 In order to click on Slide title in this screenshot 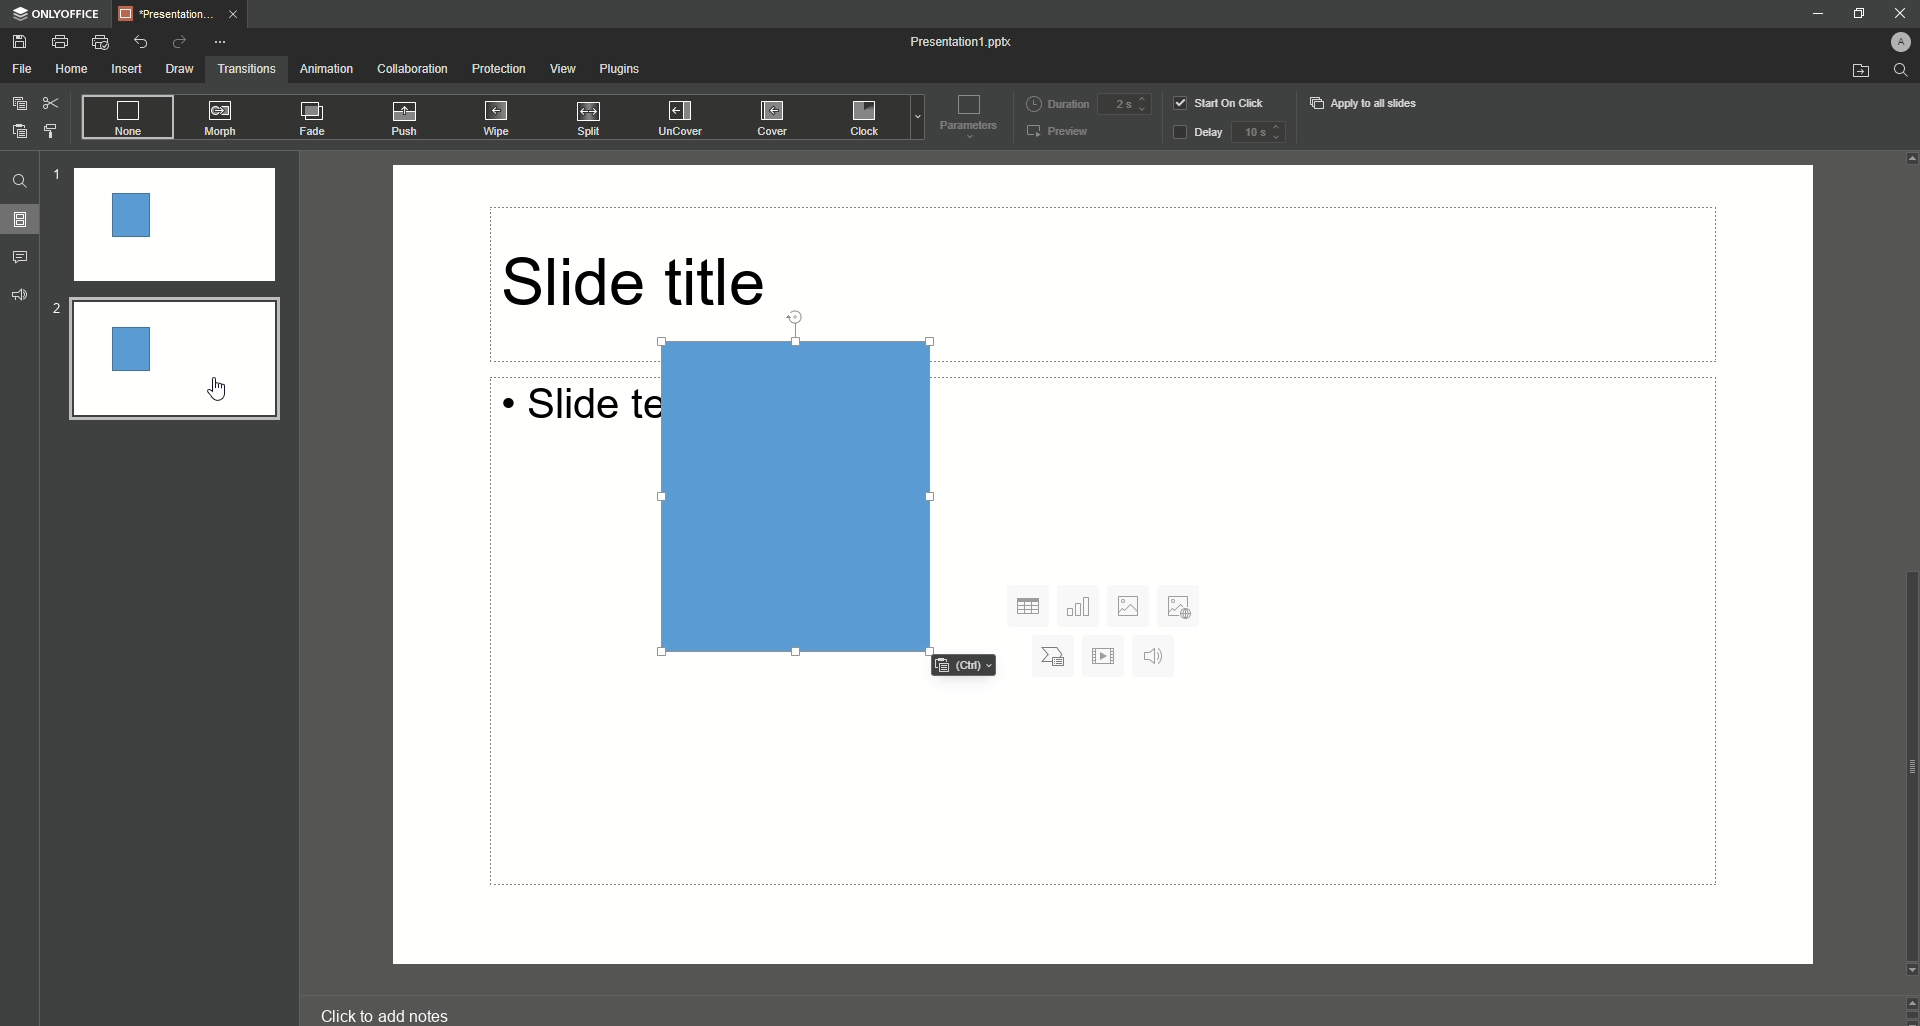, I will do `click(638, 274)`.